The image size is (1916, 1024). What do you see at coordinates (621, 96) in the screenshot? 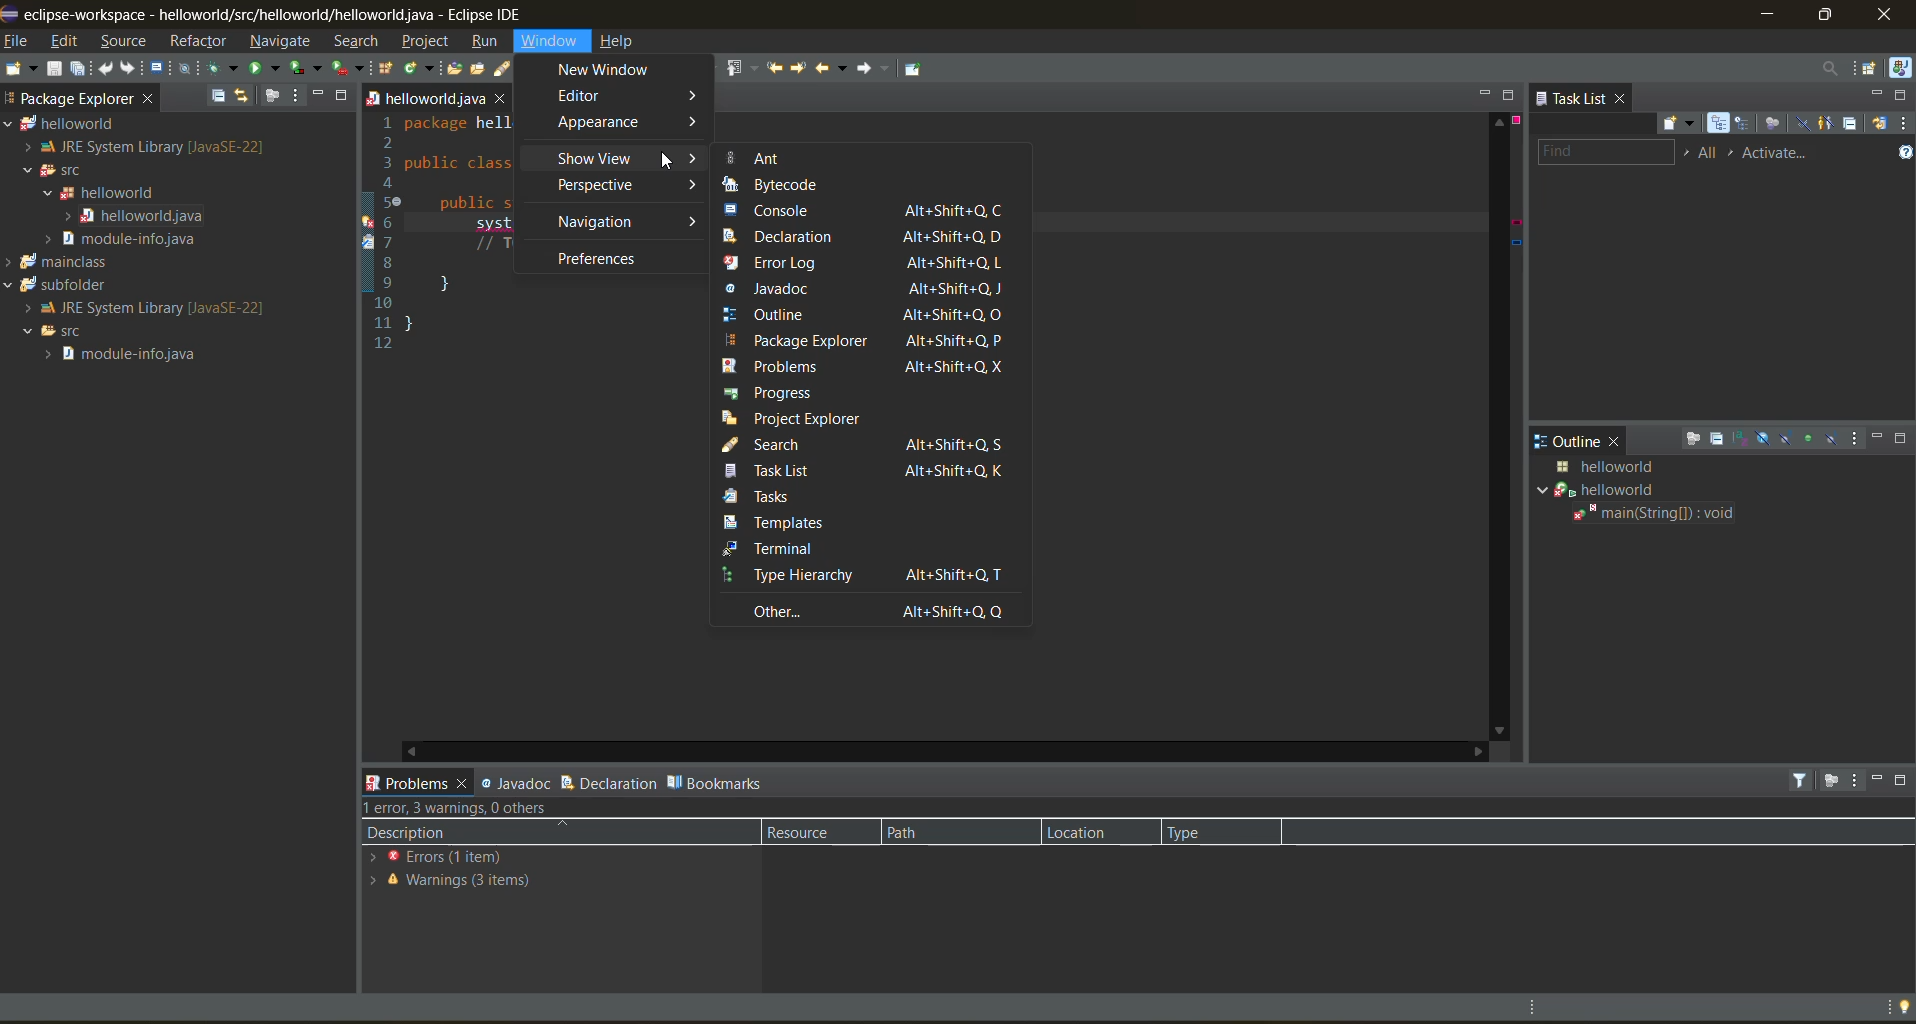
I see `editor` at bounding box center [621, 96].